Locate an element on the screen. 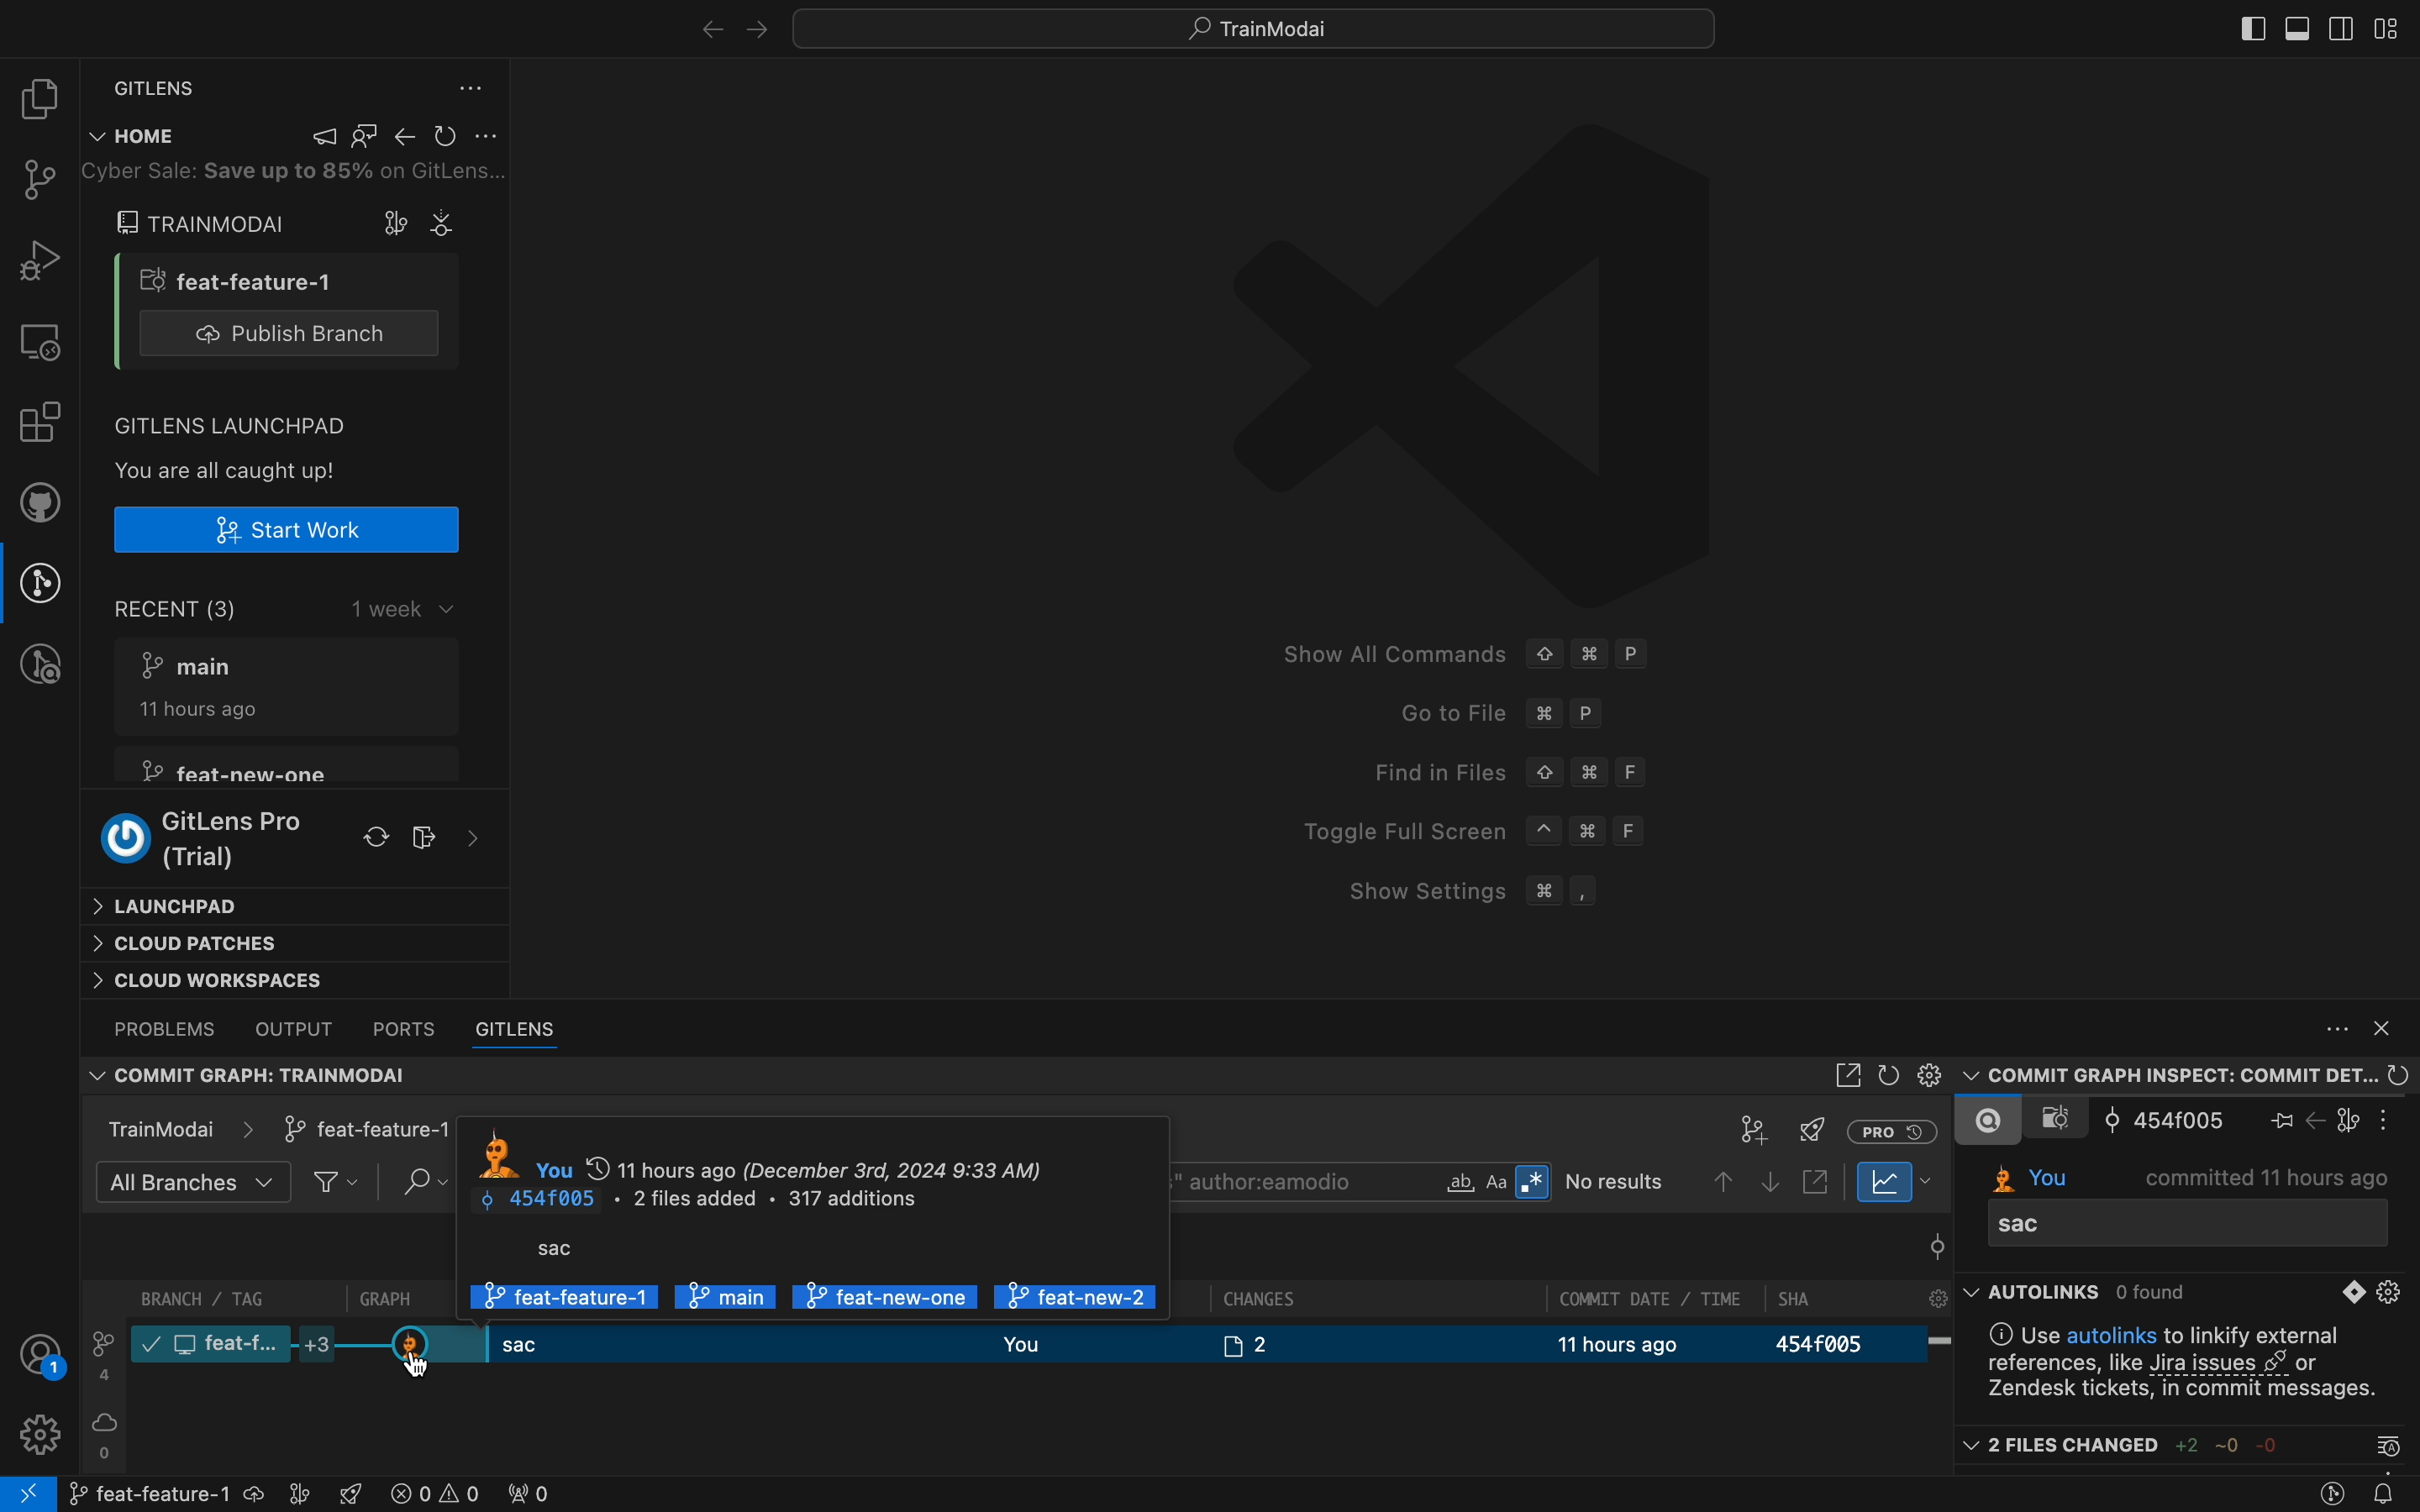 The image size is (2420, 1512). git branch is located at coordinates (193, 1494).